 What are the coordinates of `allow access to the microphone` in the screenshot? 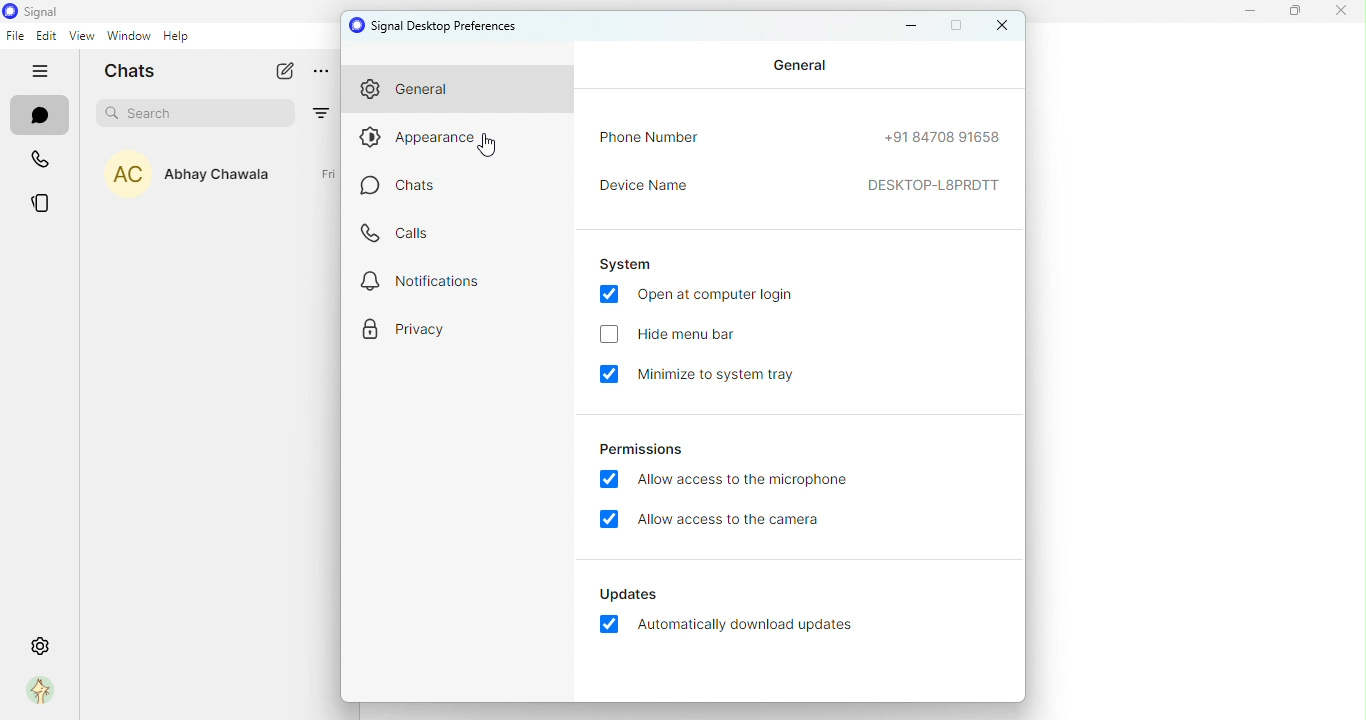 It's located at (711, 484).